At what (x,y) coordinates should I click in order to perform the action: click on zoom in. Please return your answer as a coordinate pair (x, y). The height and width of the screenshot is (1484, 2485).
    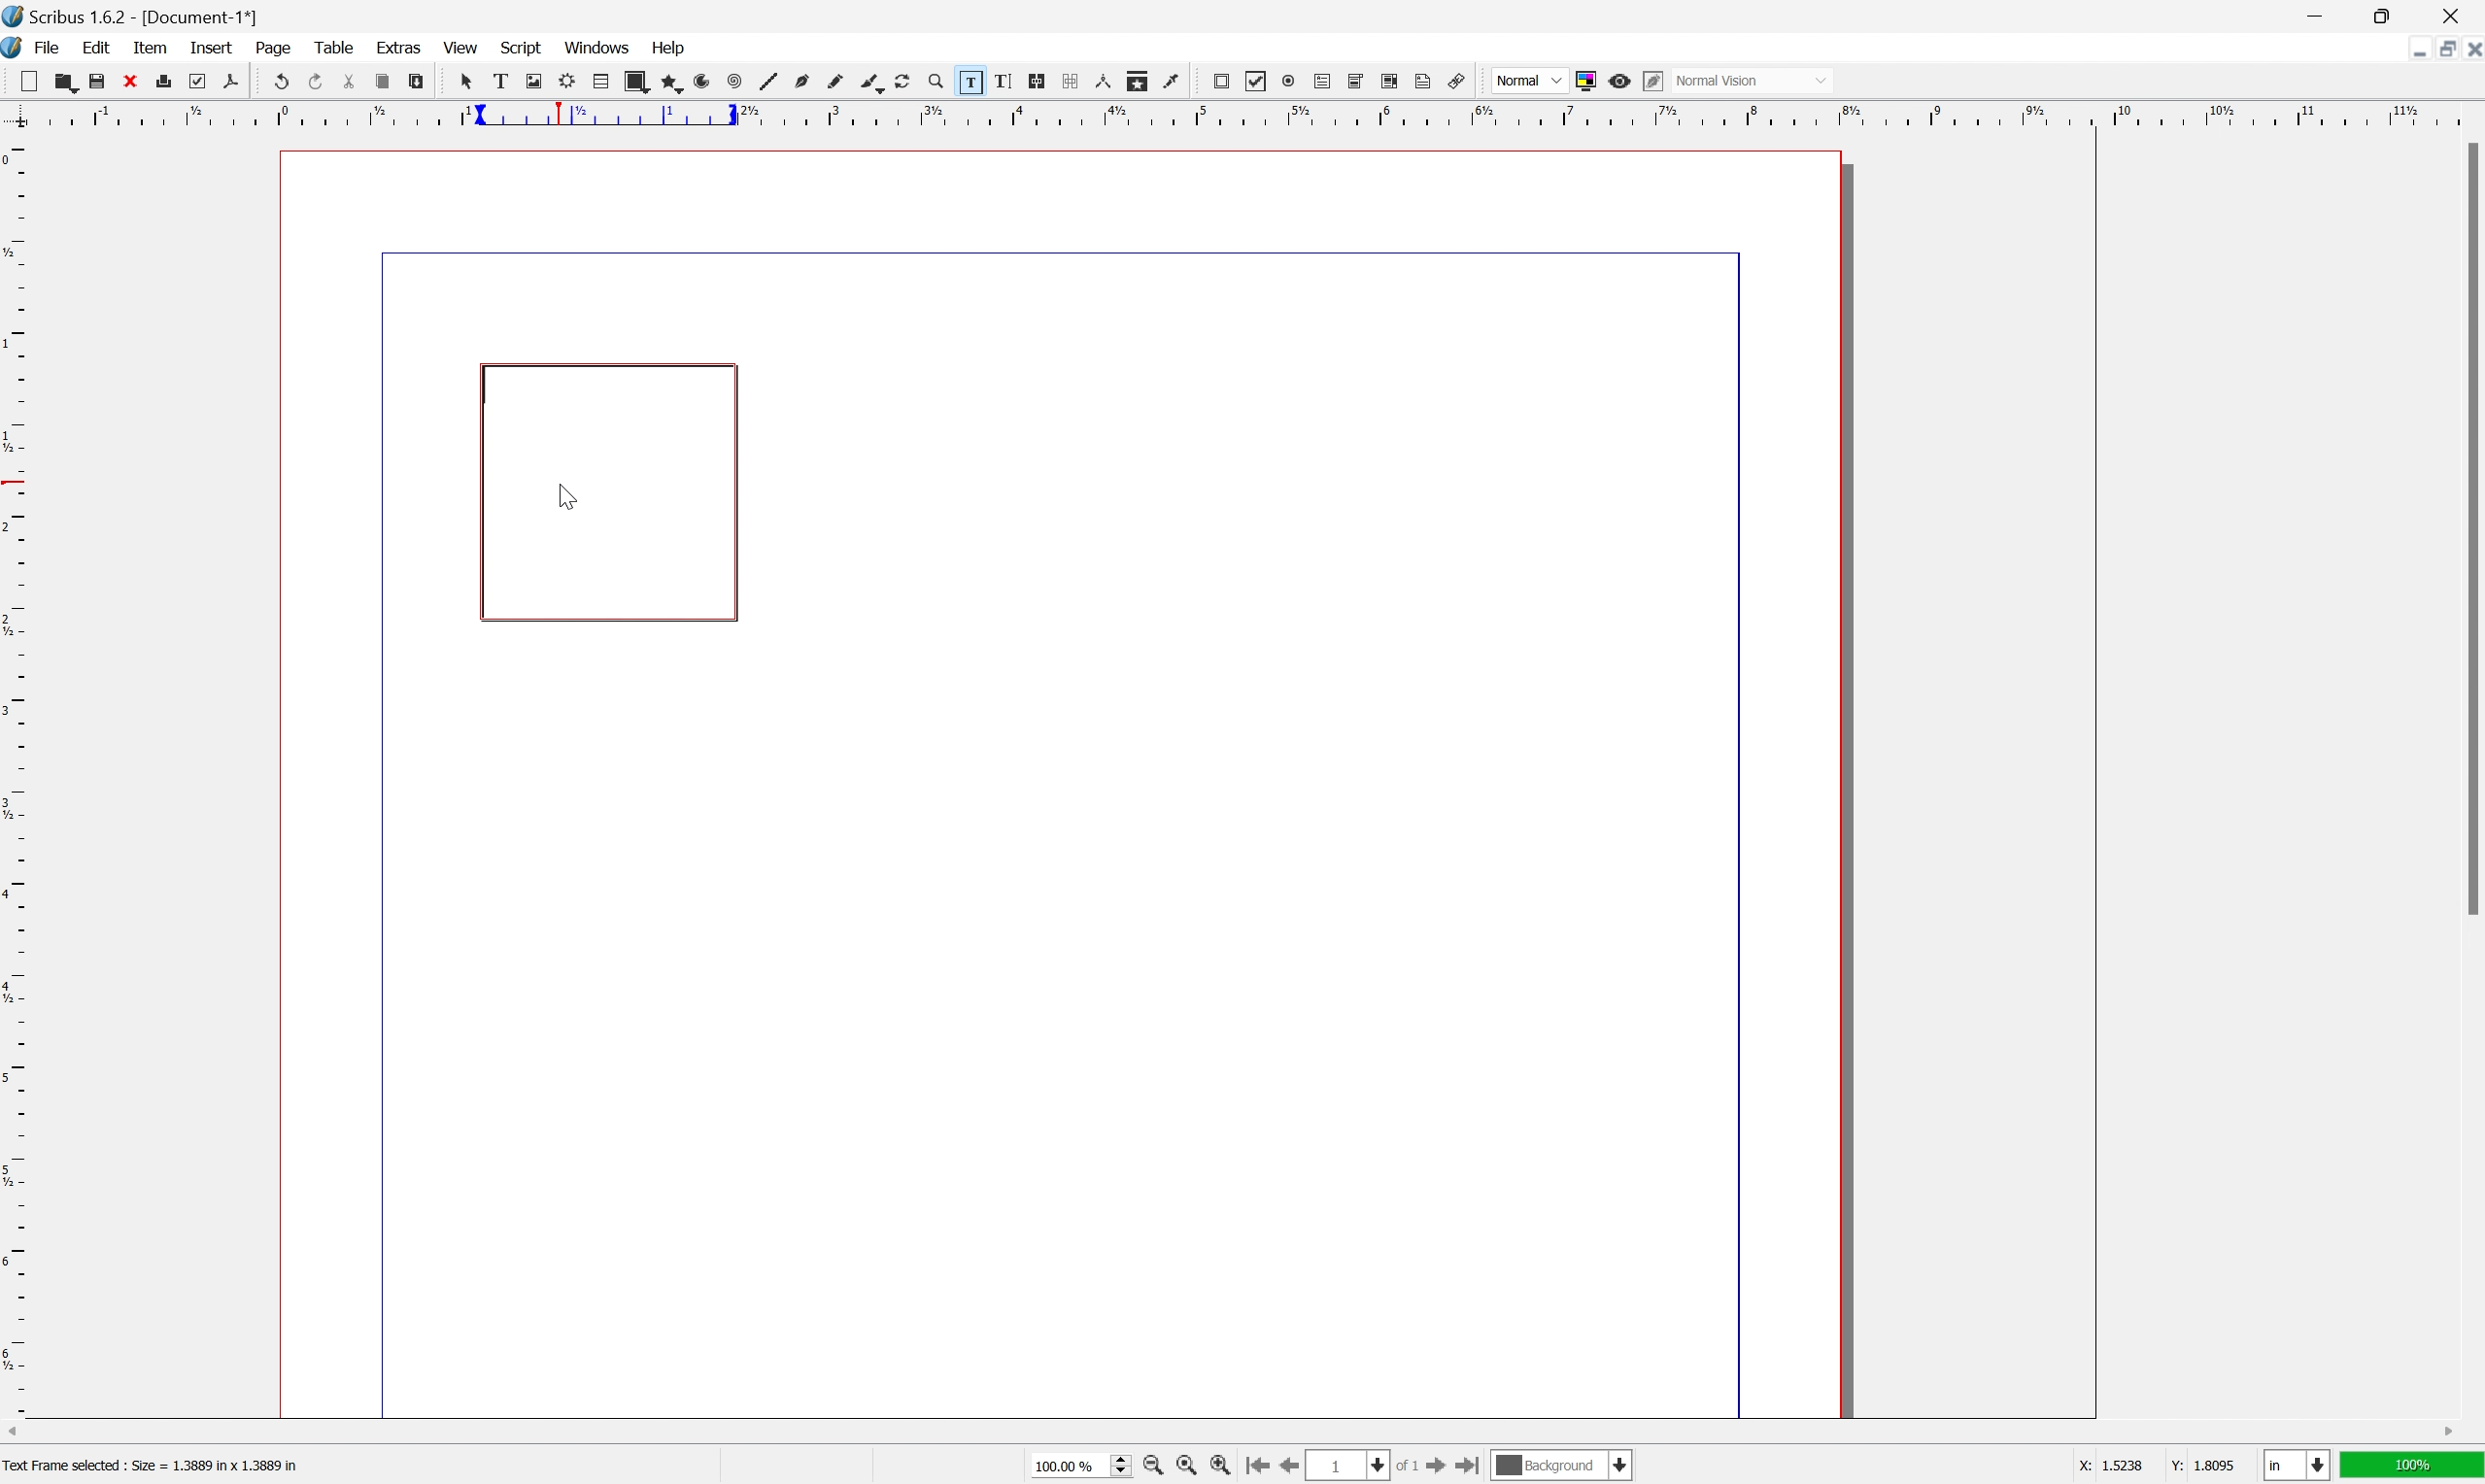
    Looking at the image, I should click on (1223, 1468).